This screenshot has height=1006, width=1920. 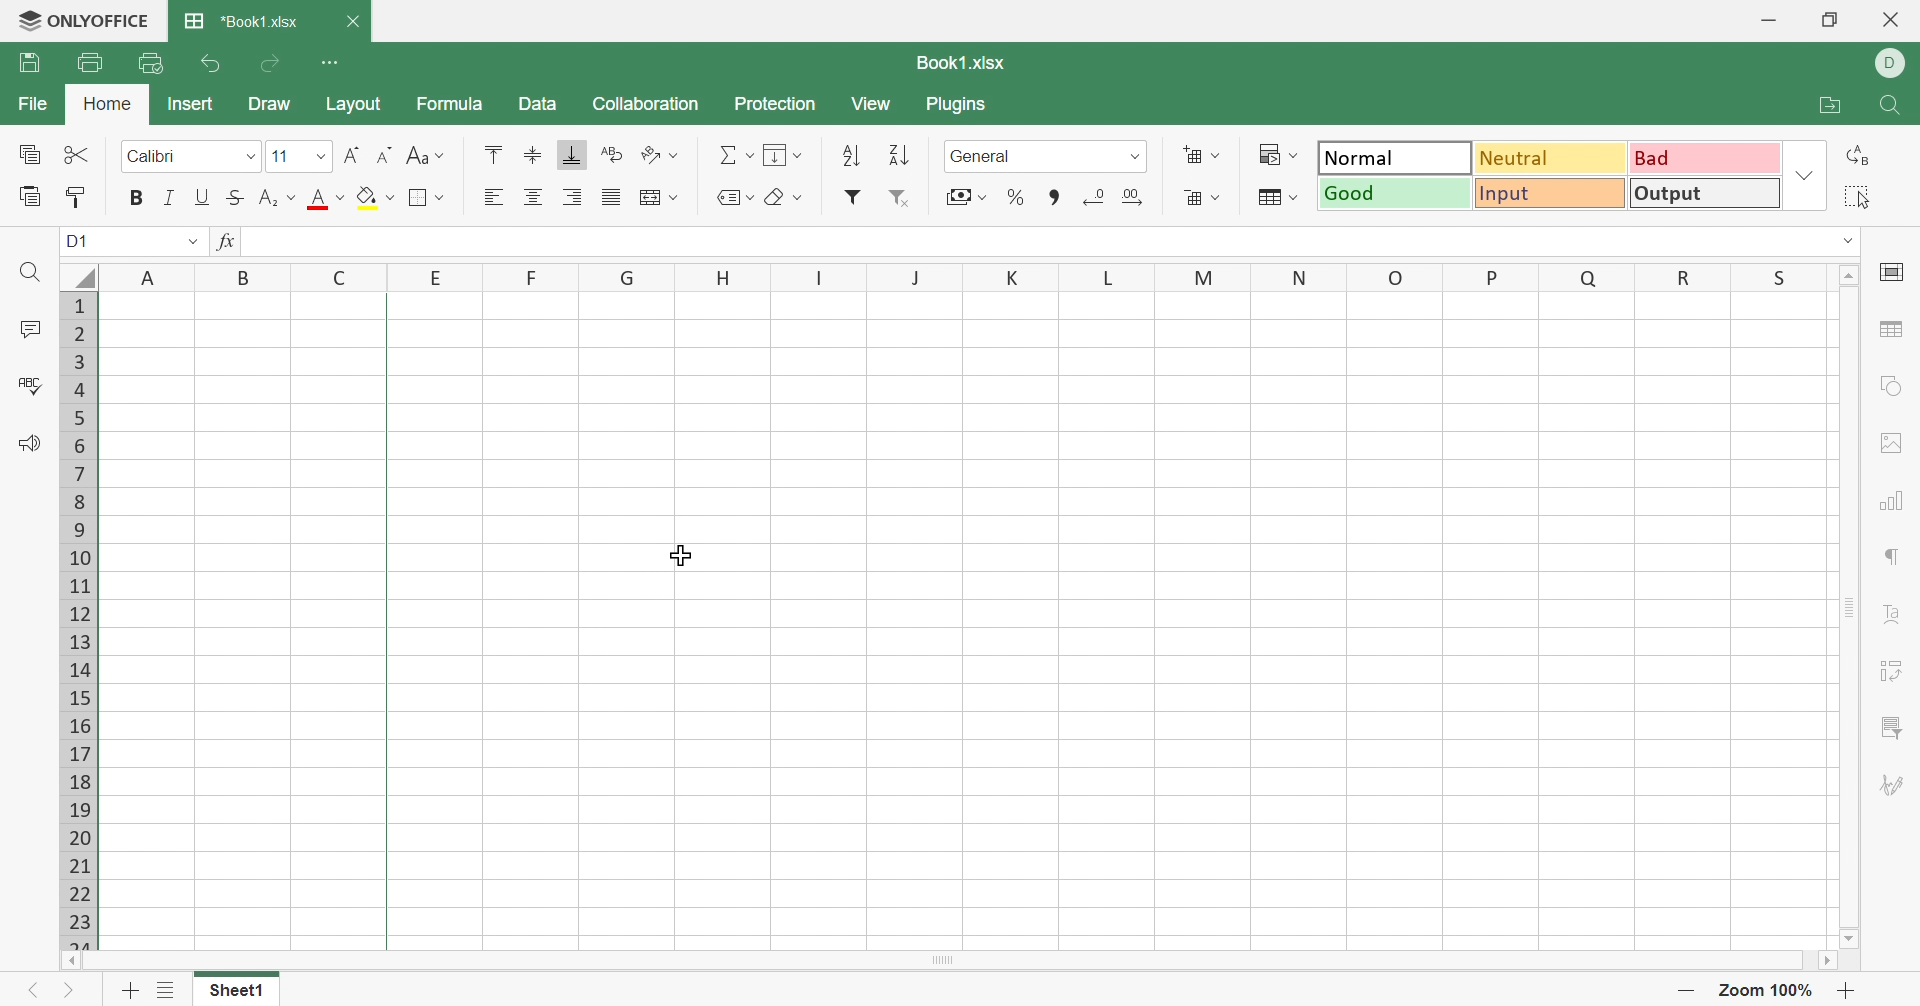 What do you see at coordinates (1138, 156) in the screenshot?
I see `Drop Down` at bounding box center [1138, 156].